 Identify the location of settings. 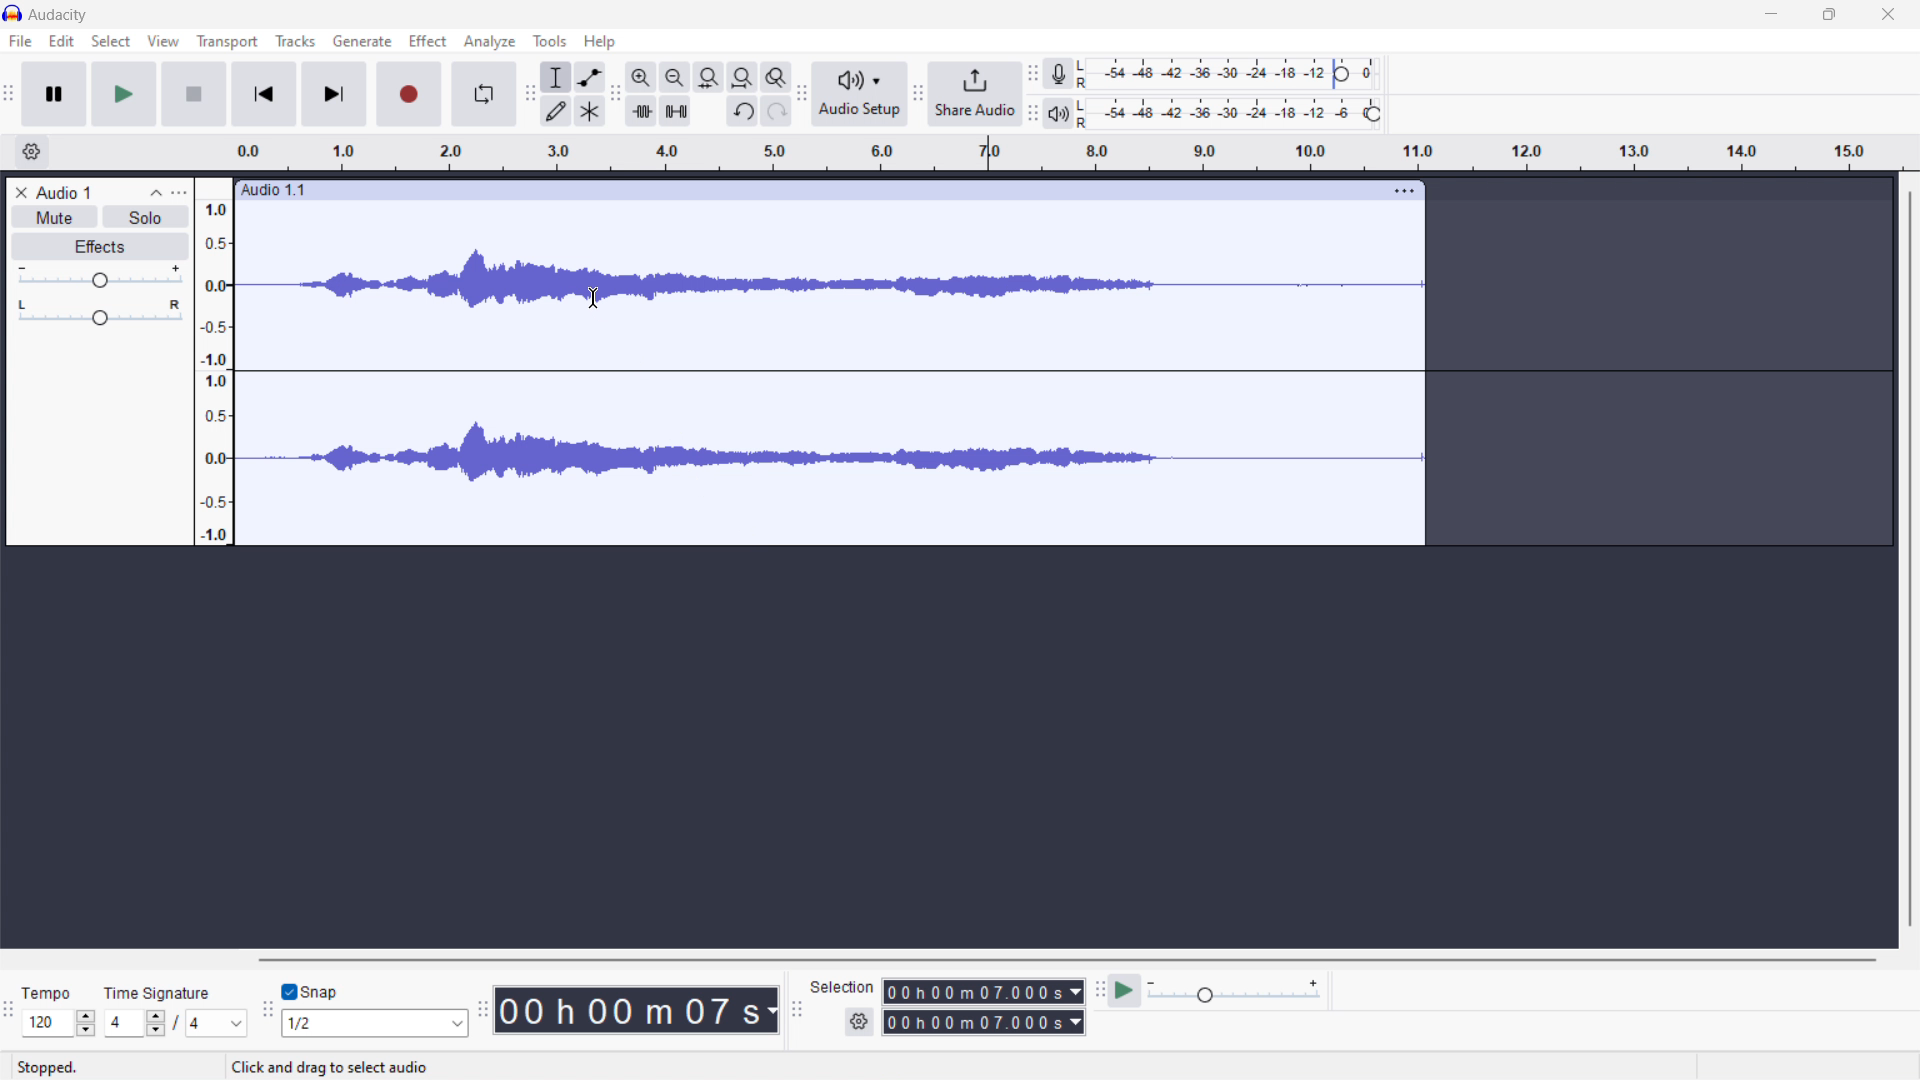
(858, 1023).